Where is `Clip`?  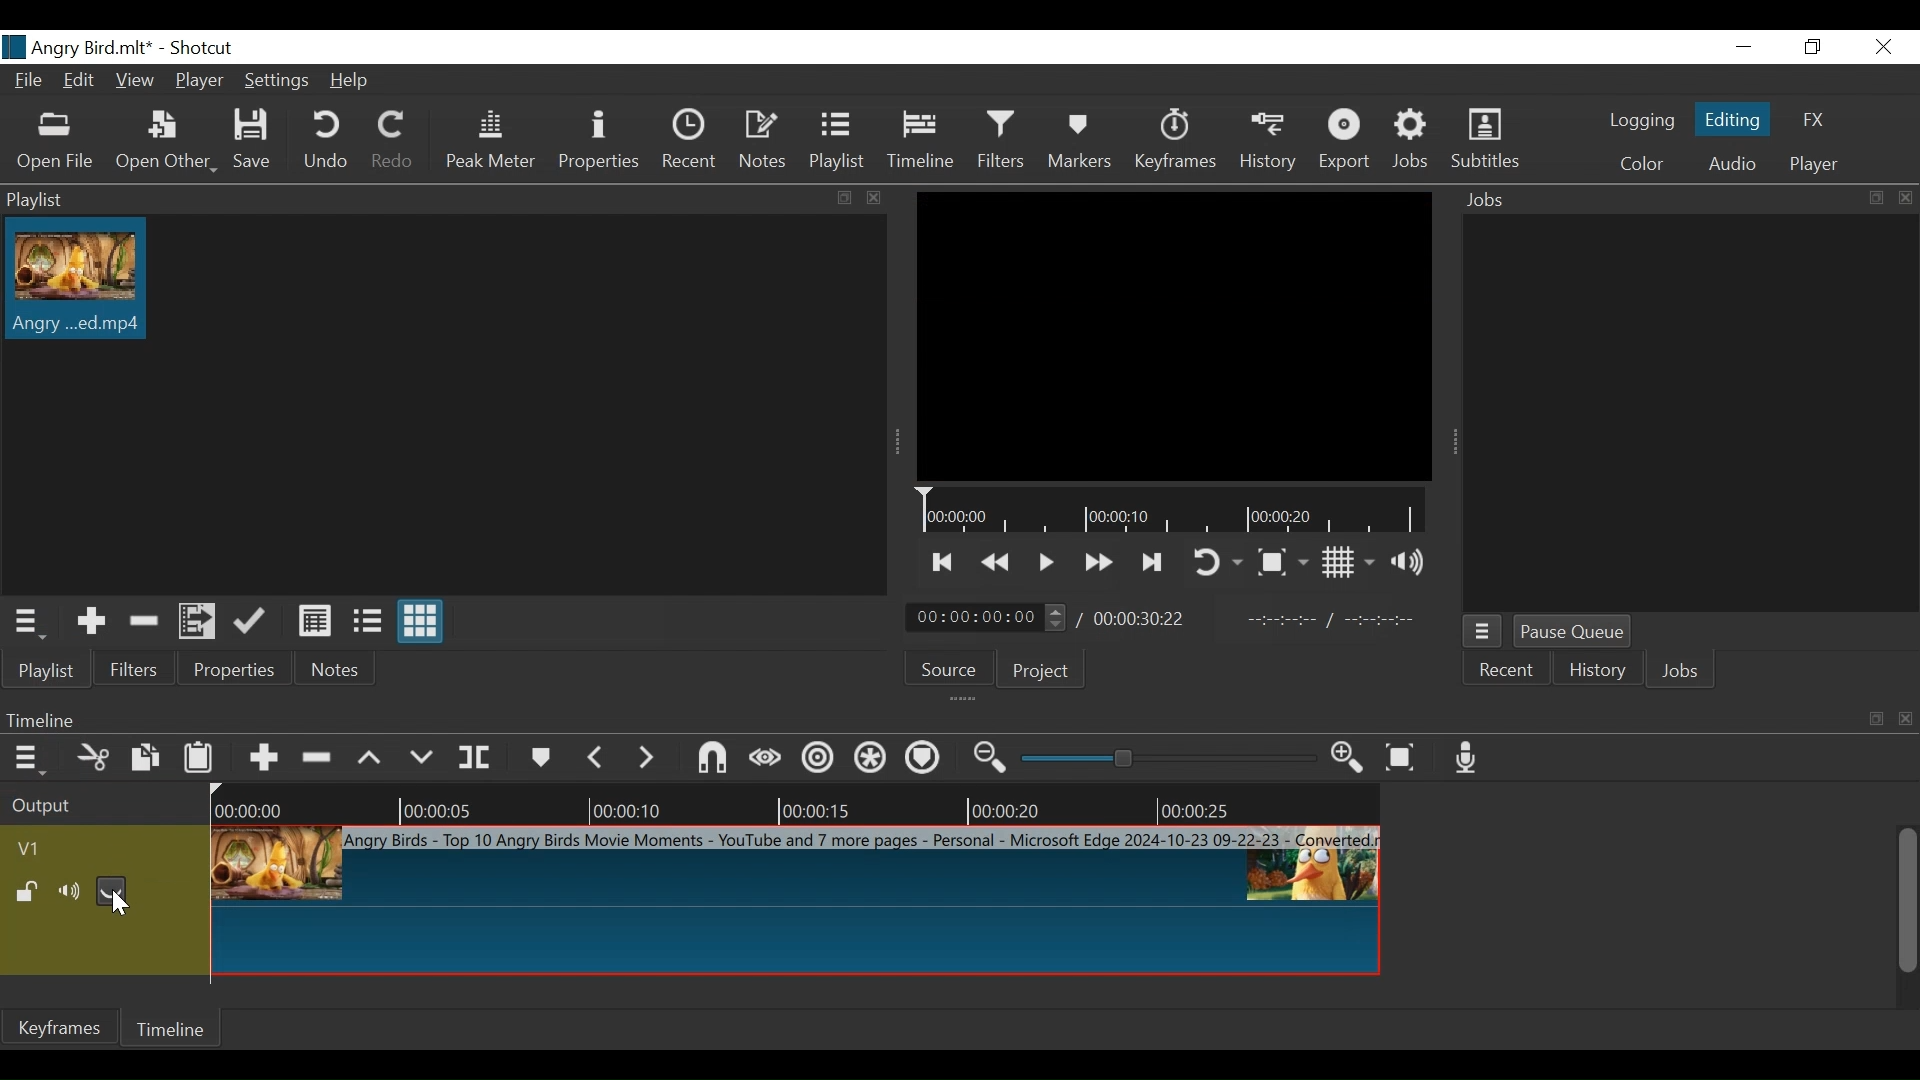
Clip is located at coordinates (794, 898).